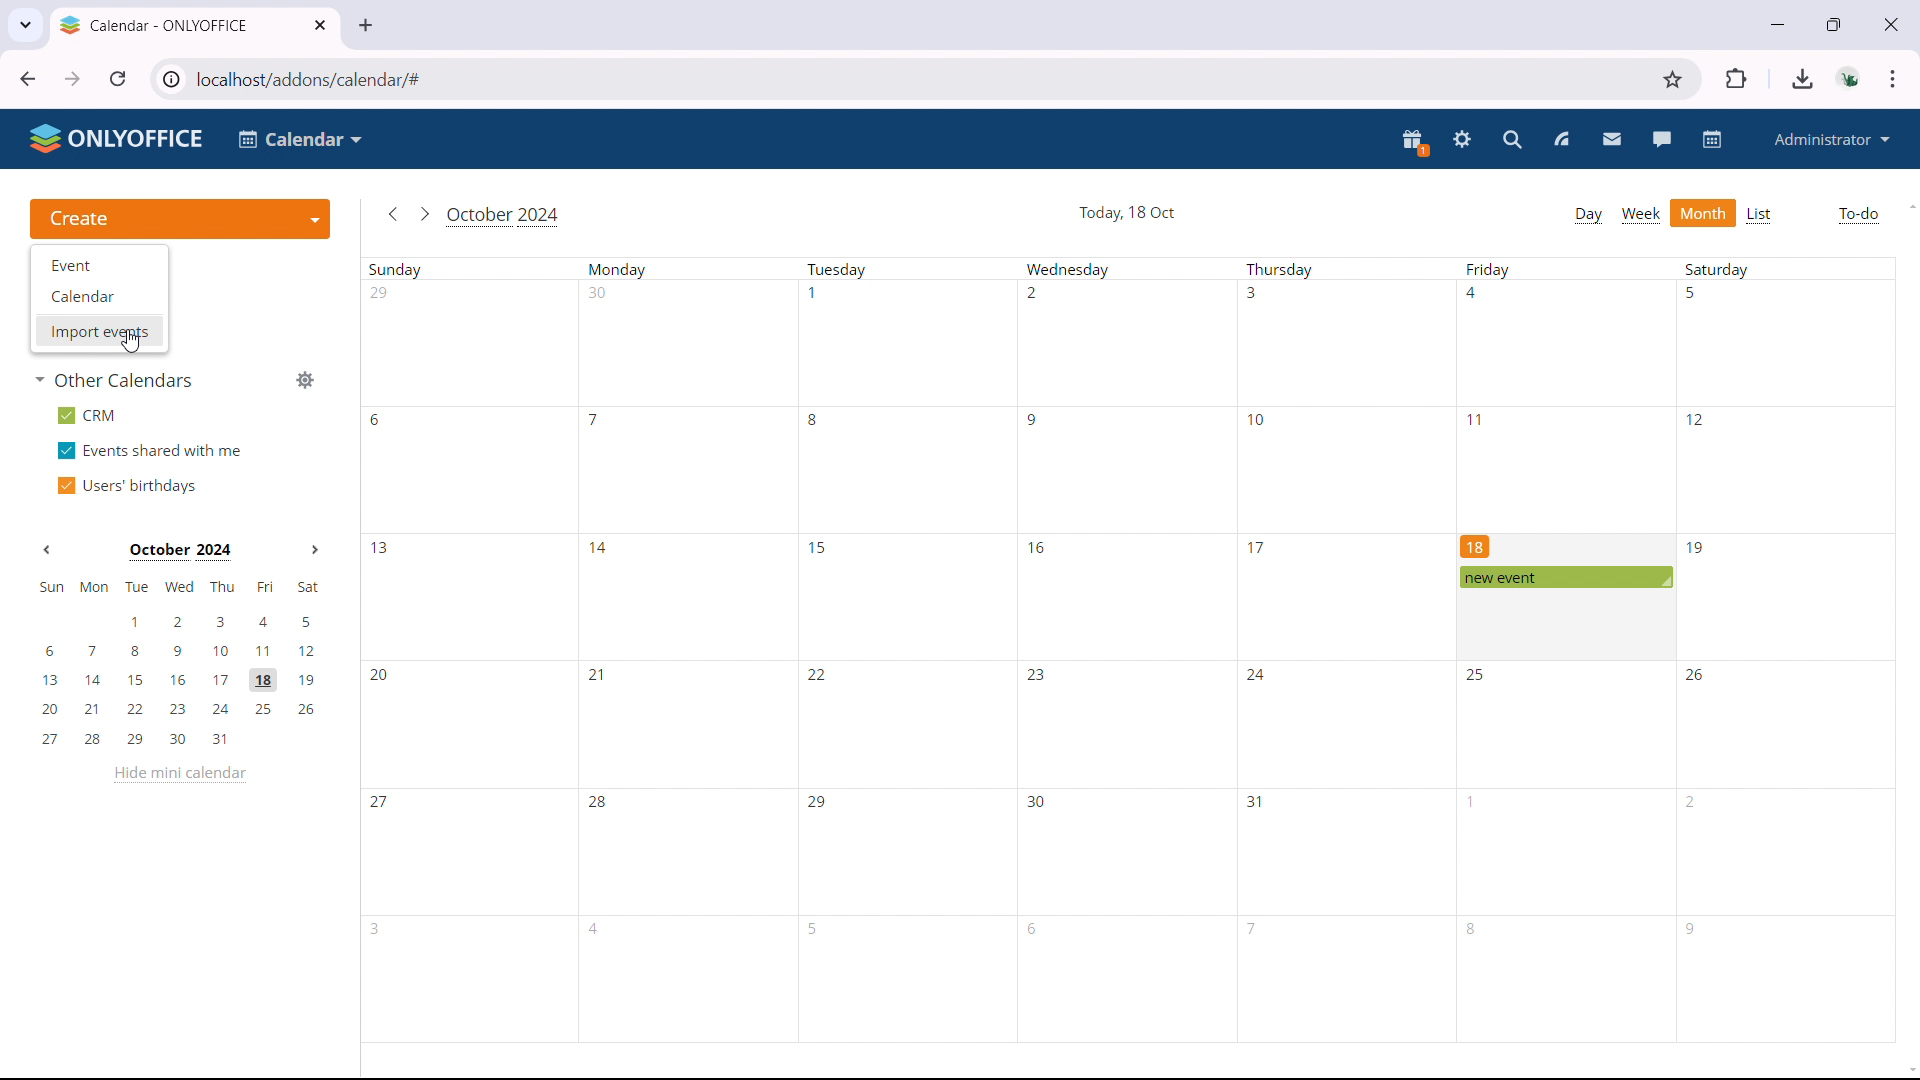 This screenshot has height=1080, width=1920. Describe the element at coordinates (1696, 418) in the screenshot. I see `12` at that location.